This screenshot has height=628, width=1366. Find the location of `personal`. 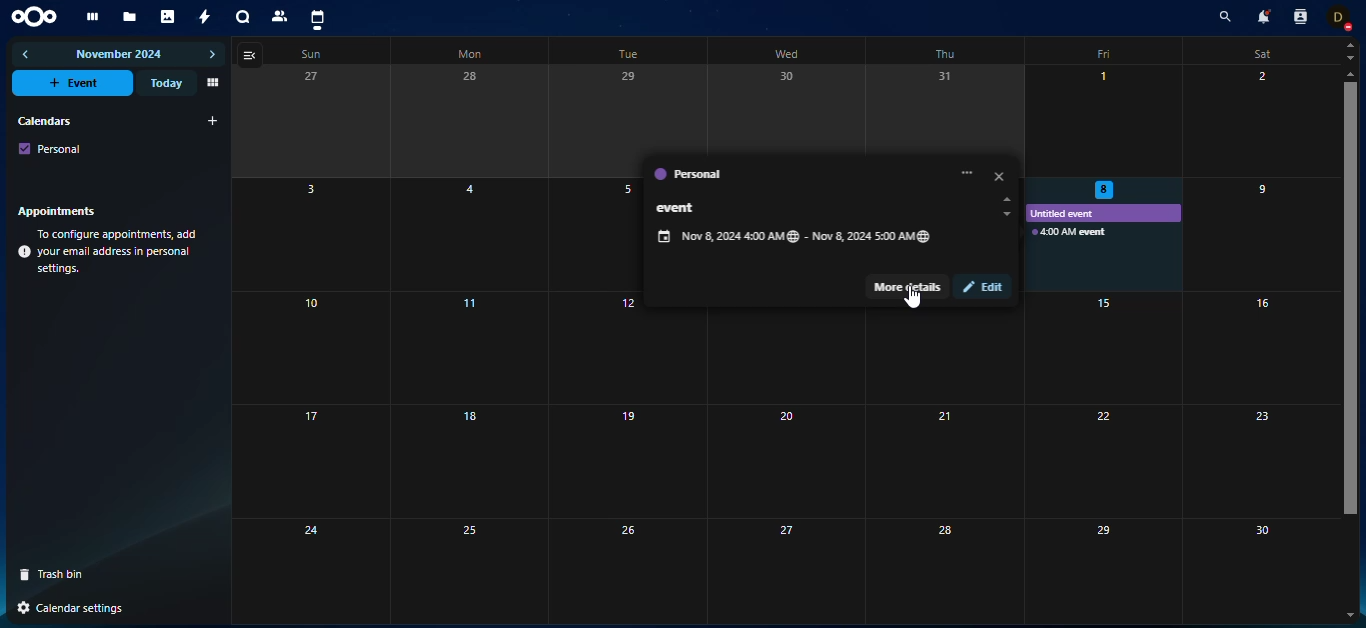

personal is located at coordinates (690, 173).